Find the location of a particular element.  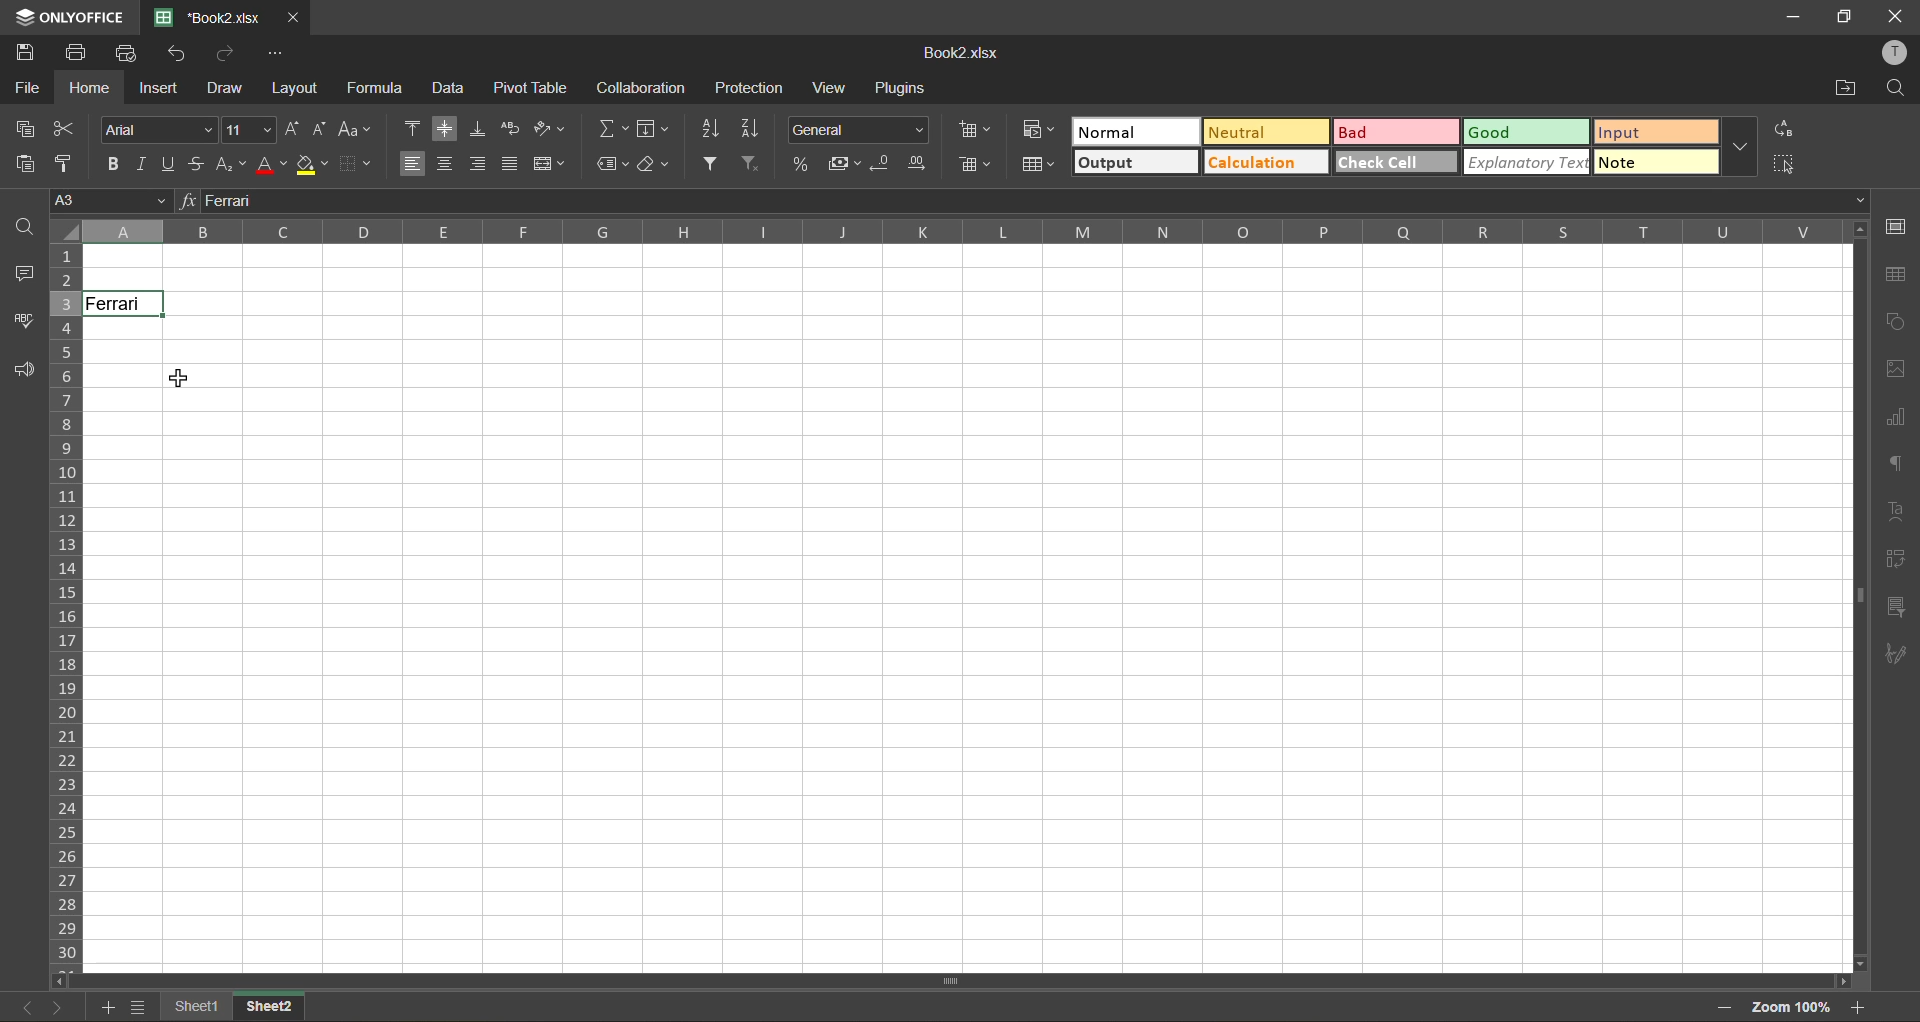

text is located at coordinates (1900, 510).